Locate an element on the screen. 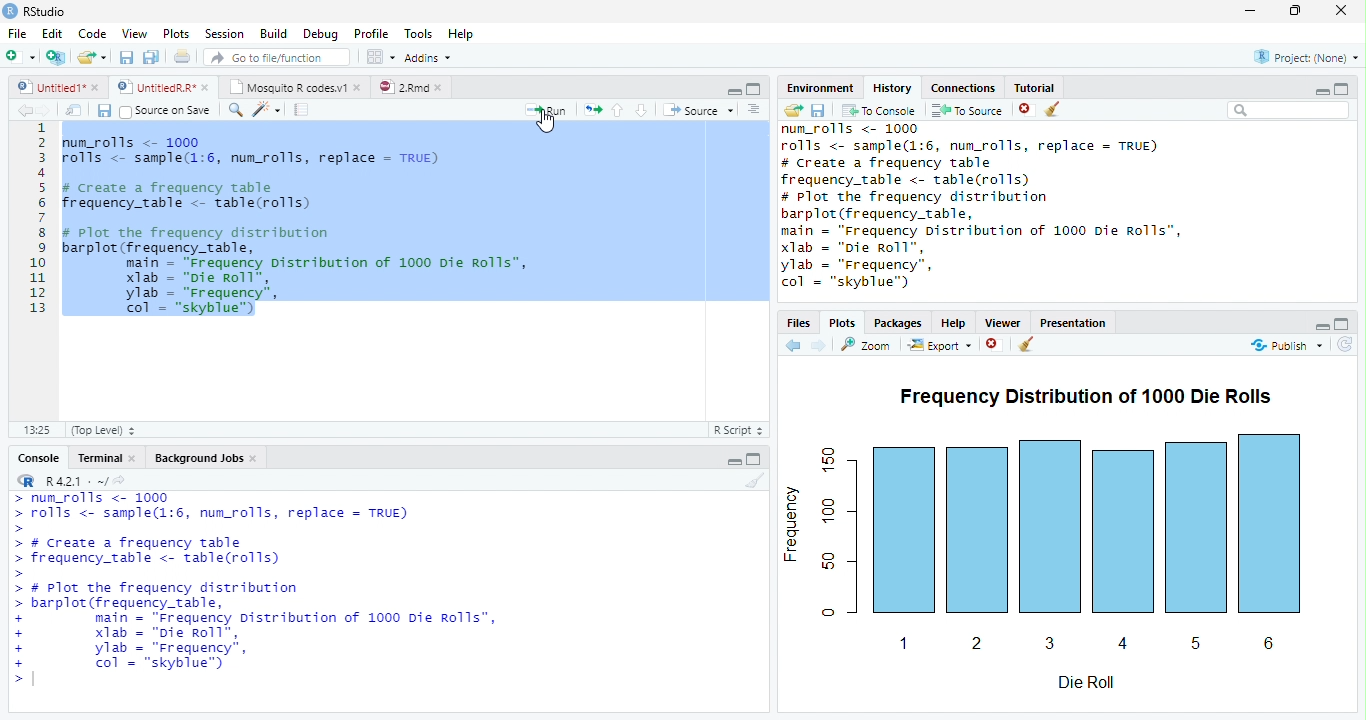 The image size is (1366, 720). 2 is located at coordinates (977, 641).